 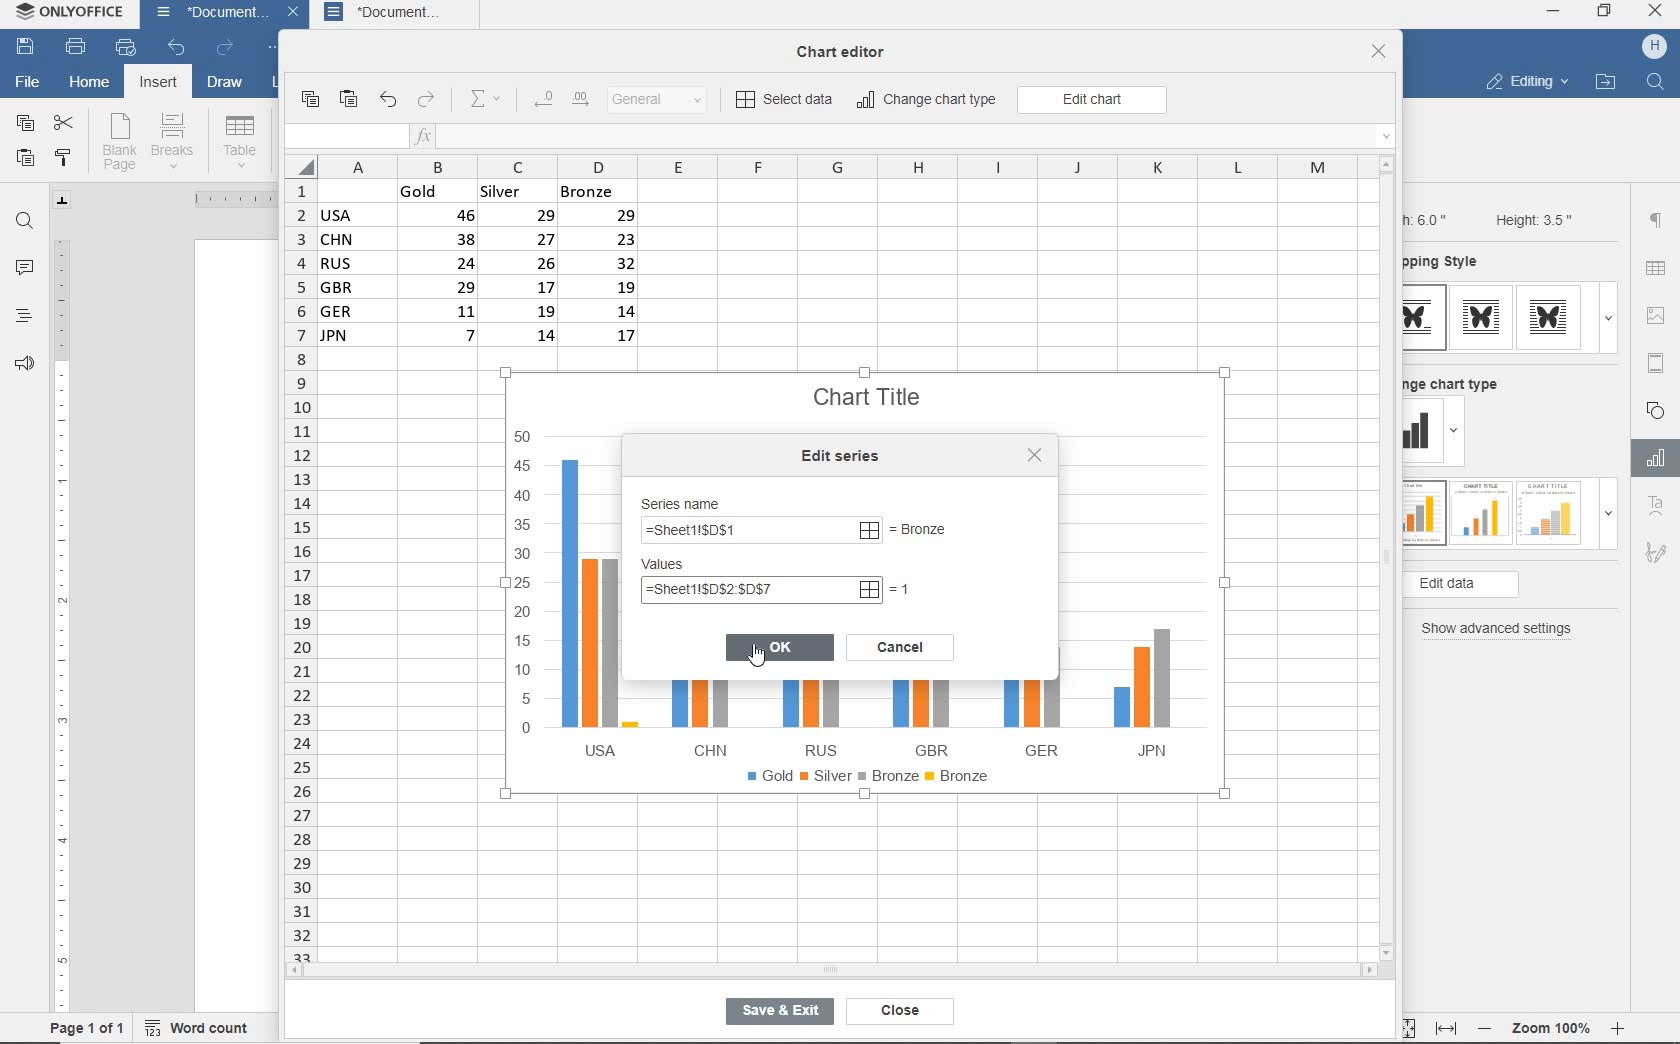 What do you see at coordinates (760, 532) in the screenshot?
I see `formula` at bounding box center [760, 532].